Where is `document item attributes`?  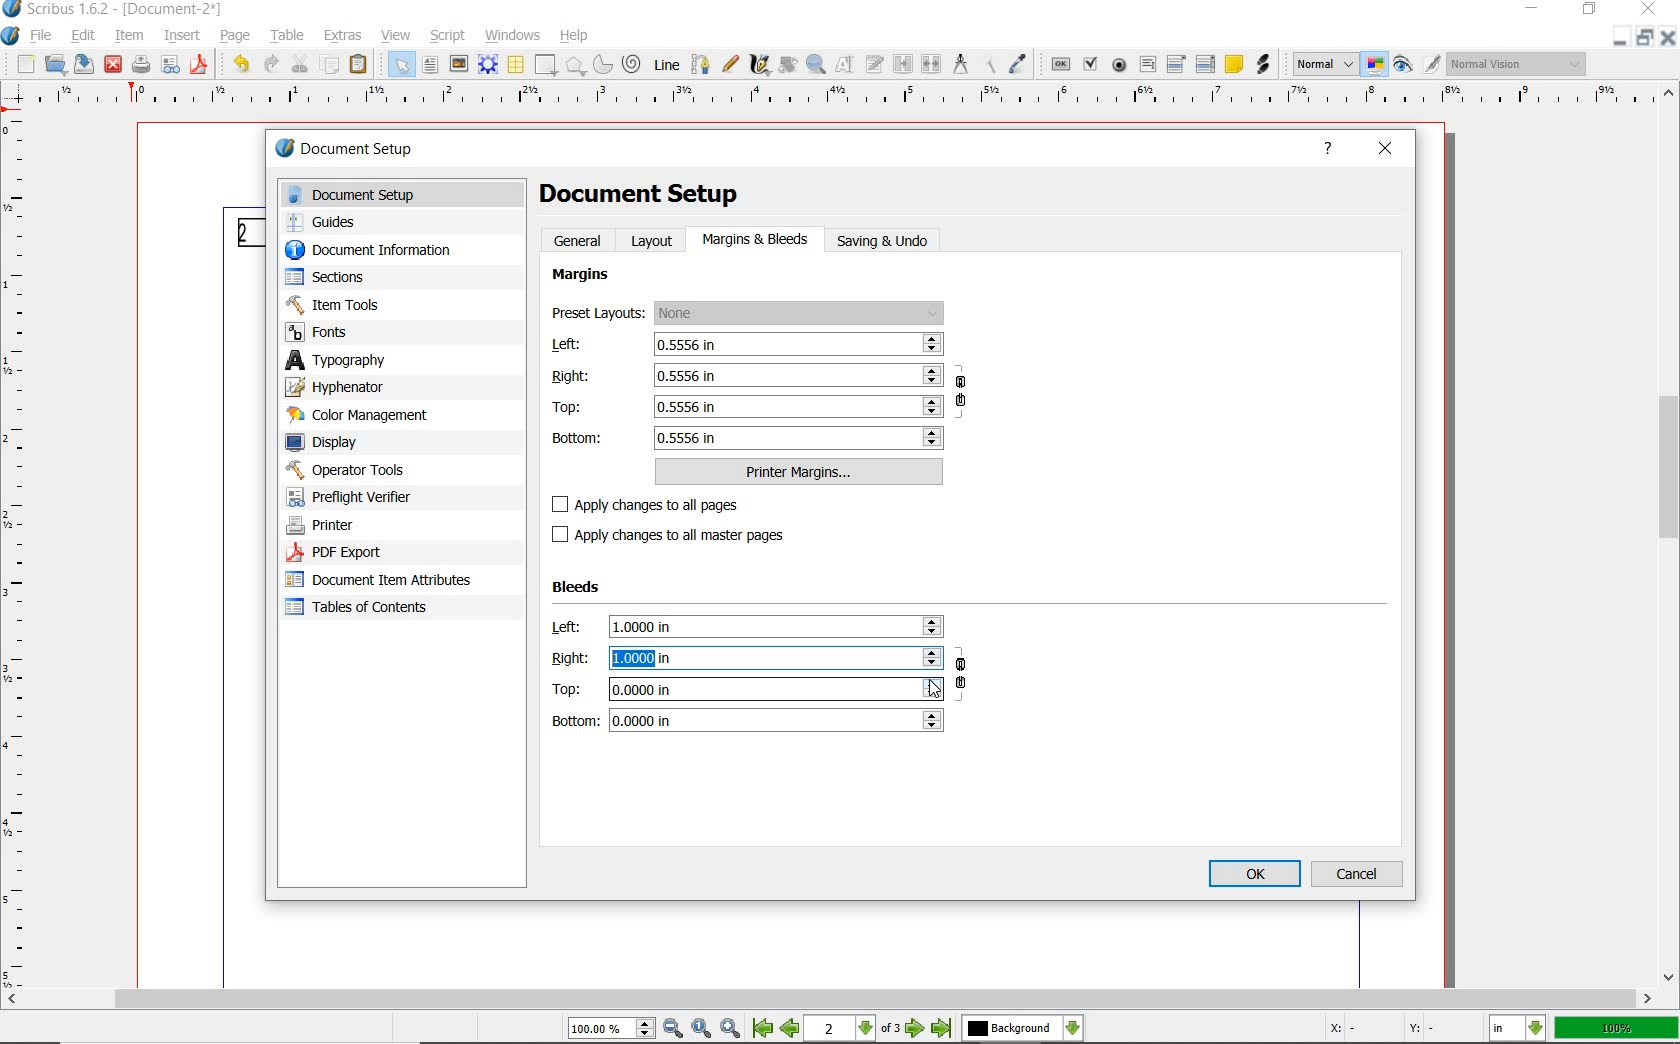 document item attributes is located at coordinates (380, 581).